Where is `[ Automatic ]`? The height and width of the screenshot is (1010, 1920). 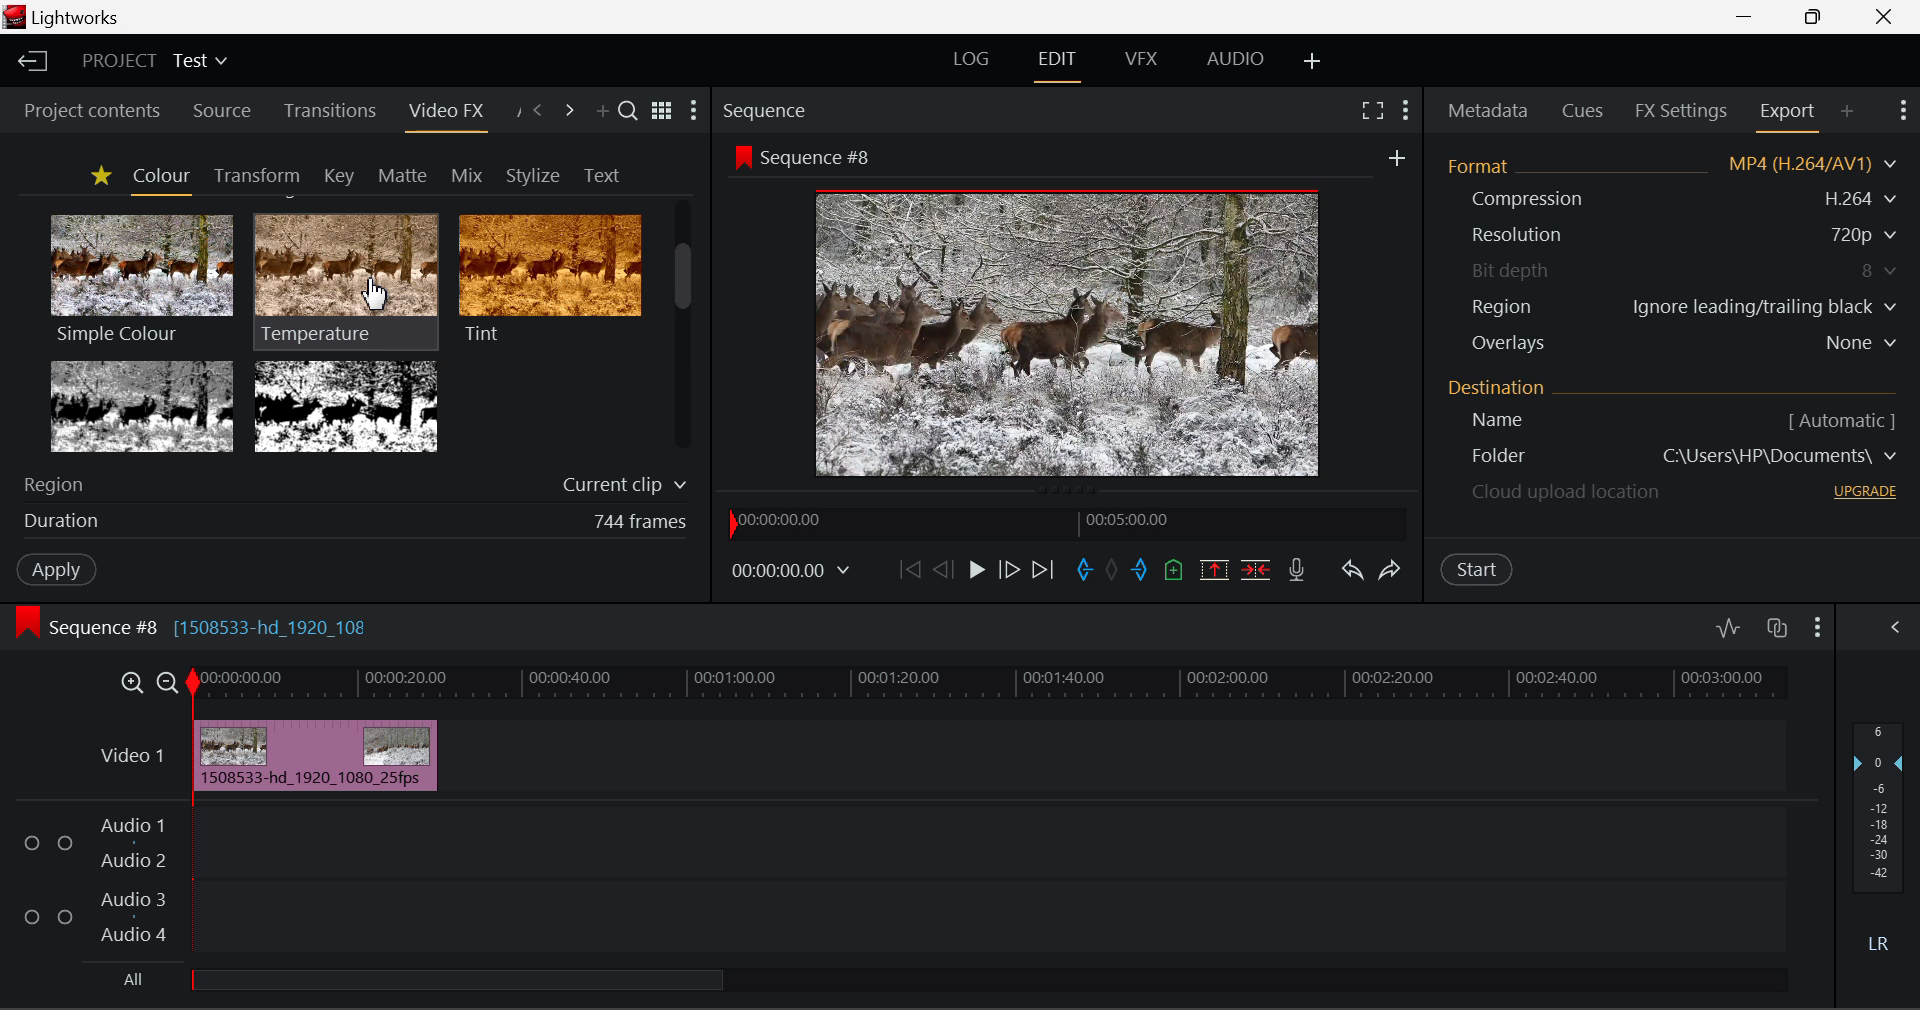 [ Automatic ] is located at coordinates (1842, 420).